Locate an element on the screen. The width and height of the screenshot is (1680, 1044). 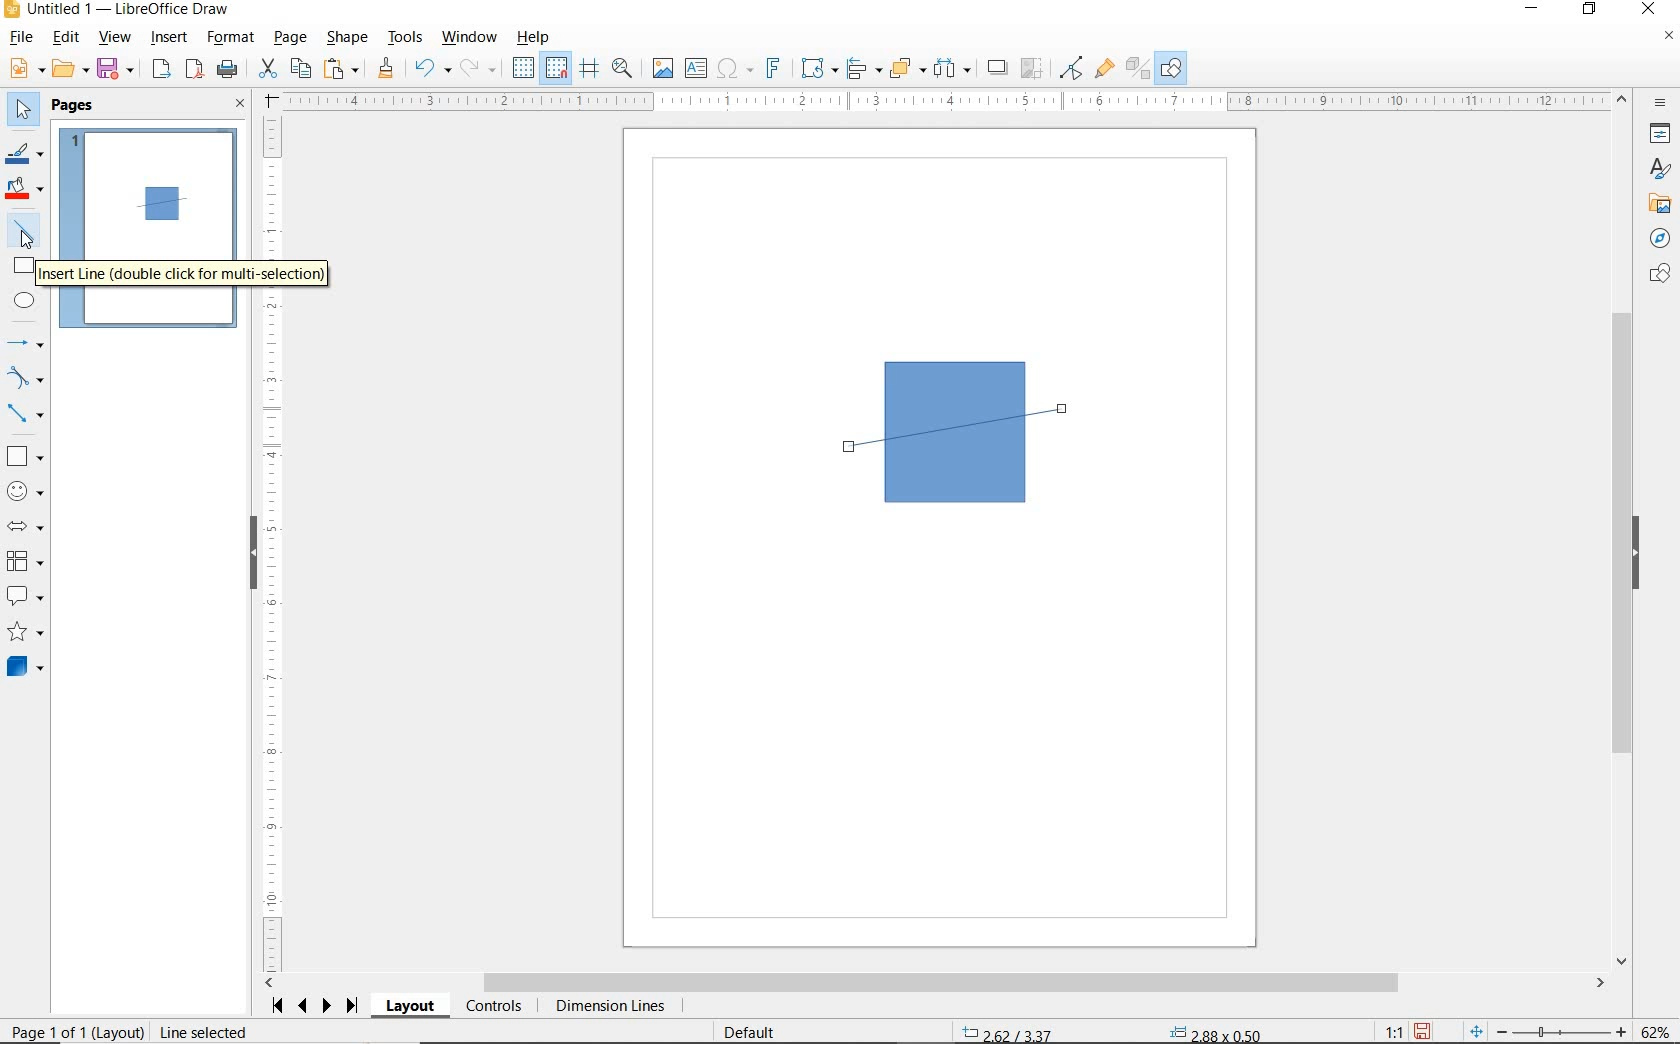
INSERT LINE is located at coordinates (189, 275).